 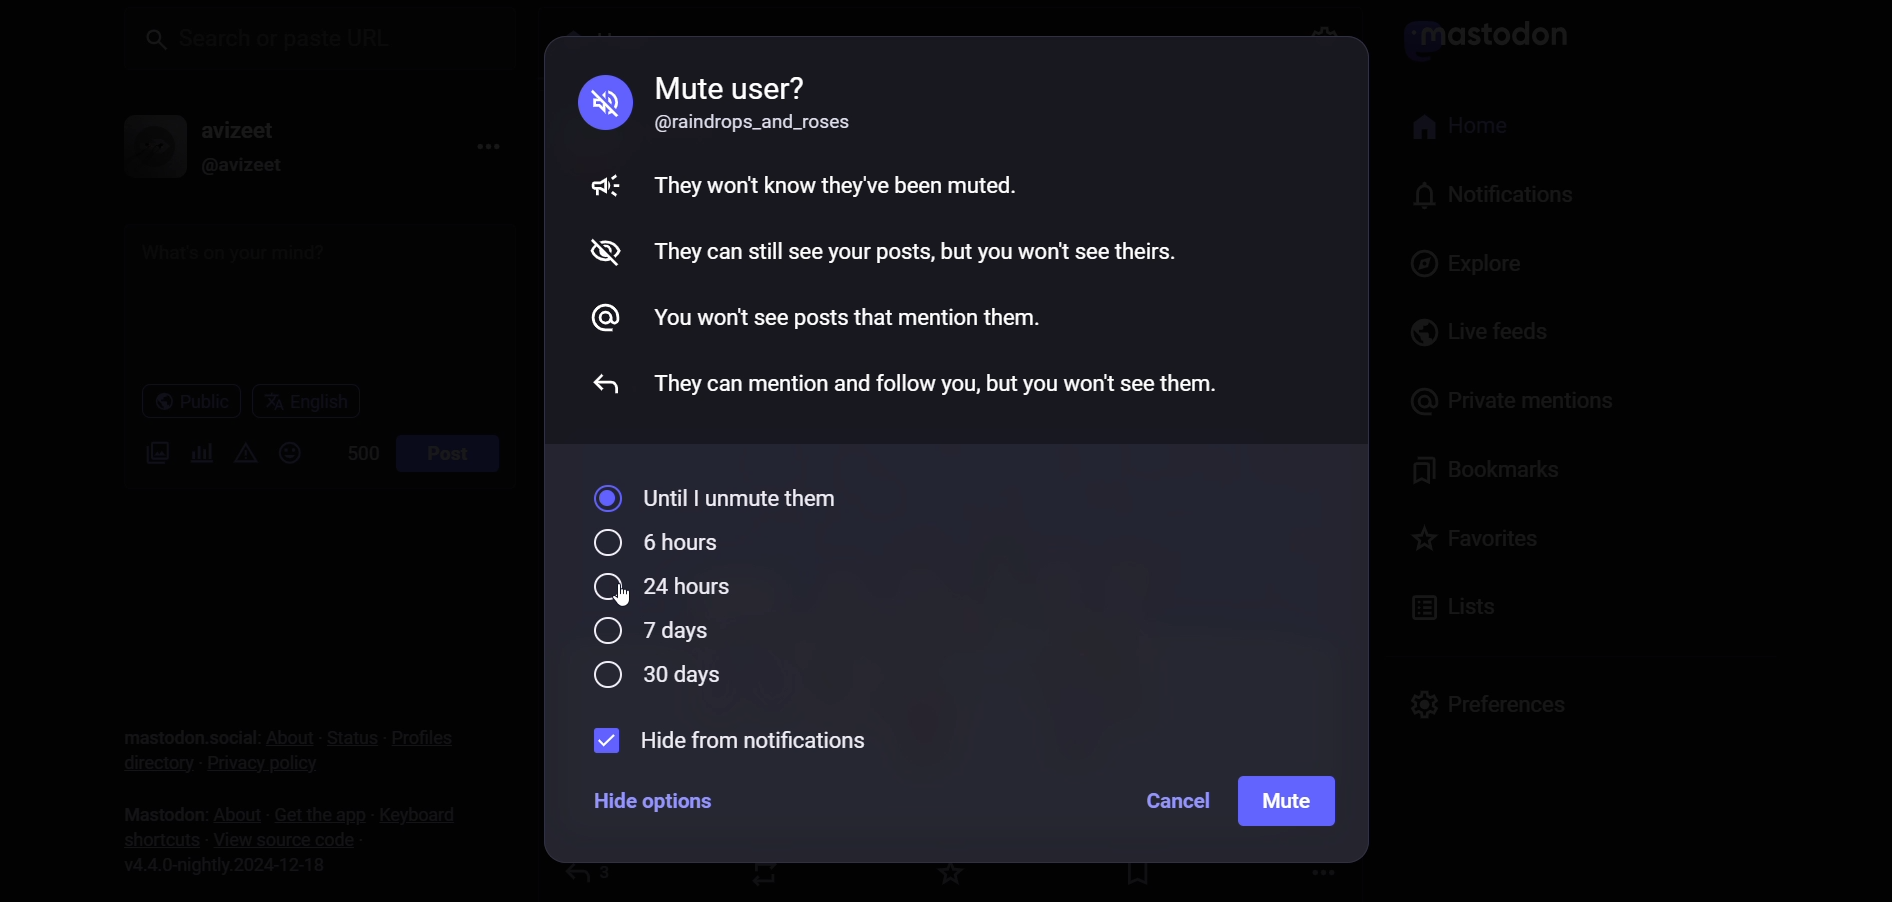 What do you see at coordinates (721, 496) in the screenshot?
I see `until I unmute them` at bounding box center [721, 496].